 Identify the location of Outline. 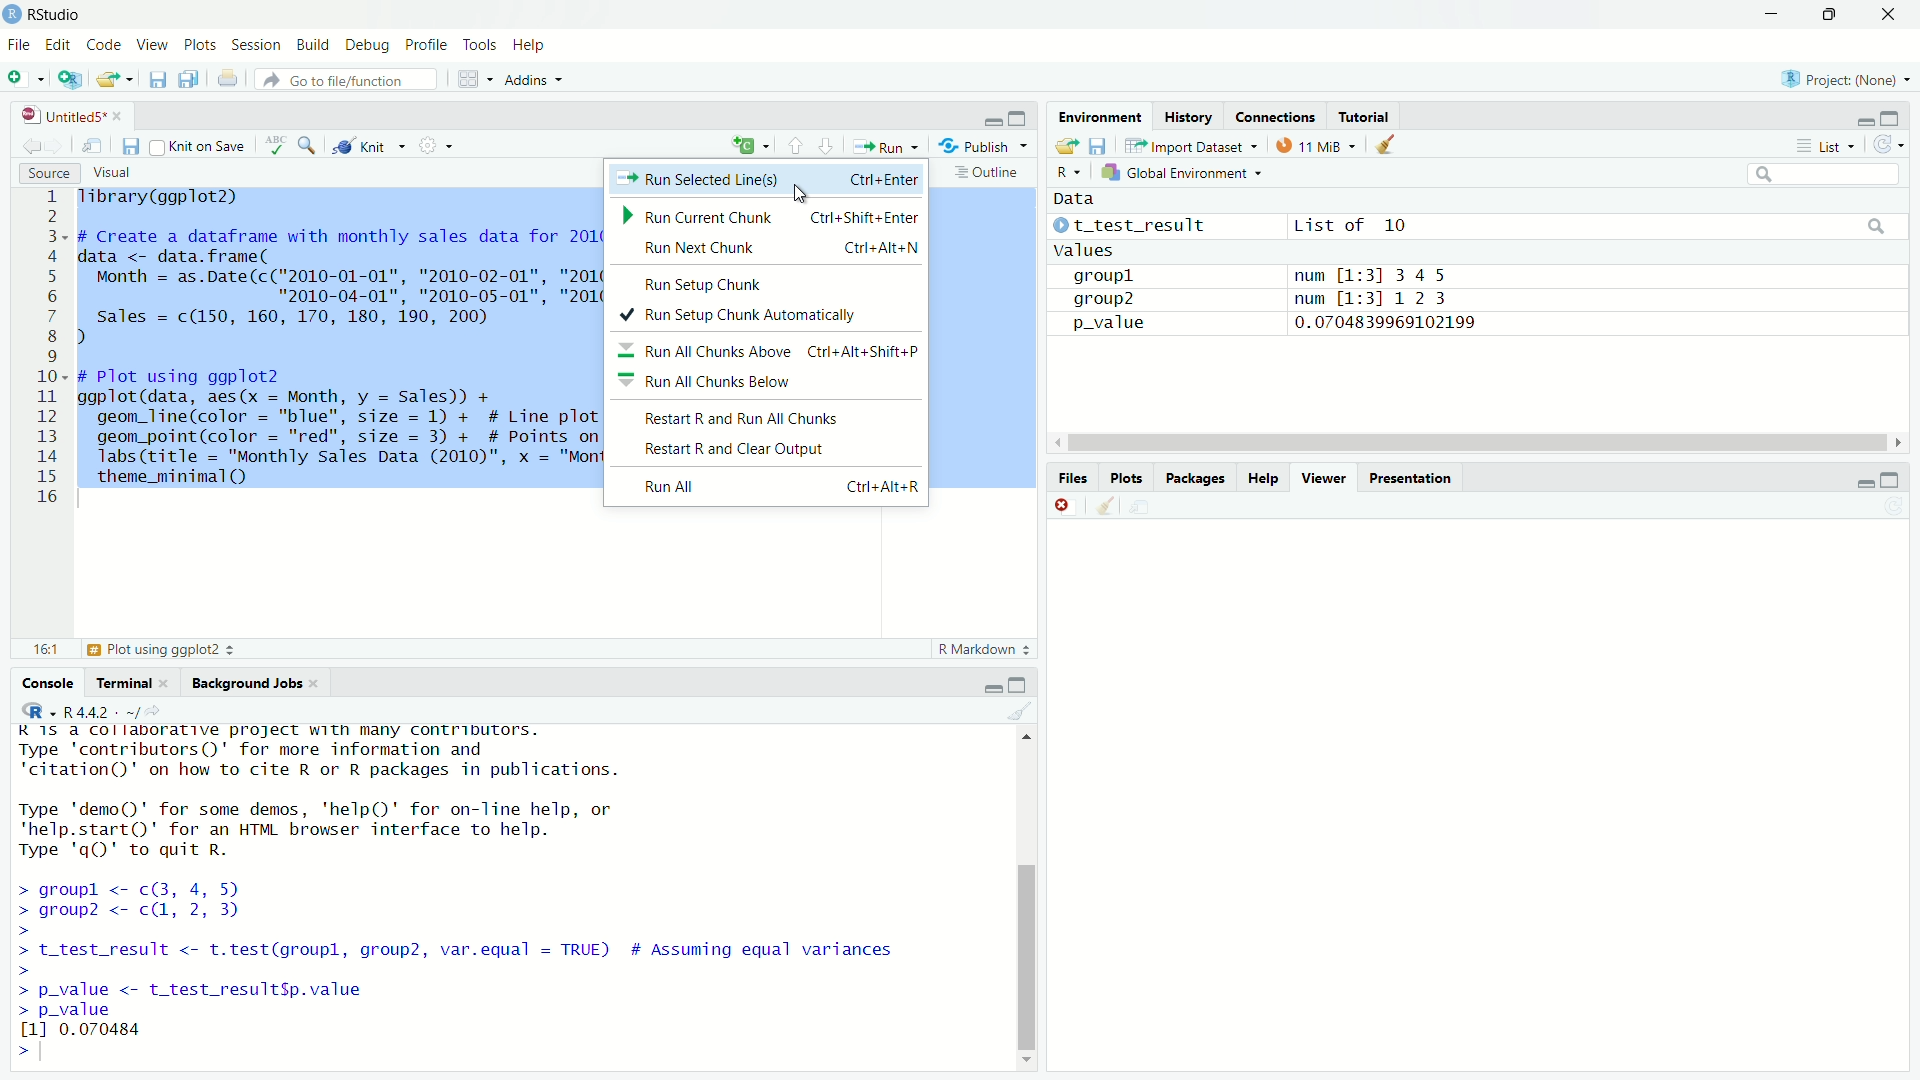
(981, 172).